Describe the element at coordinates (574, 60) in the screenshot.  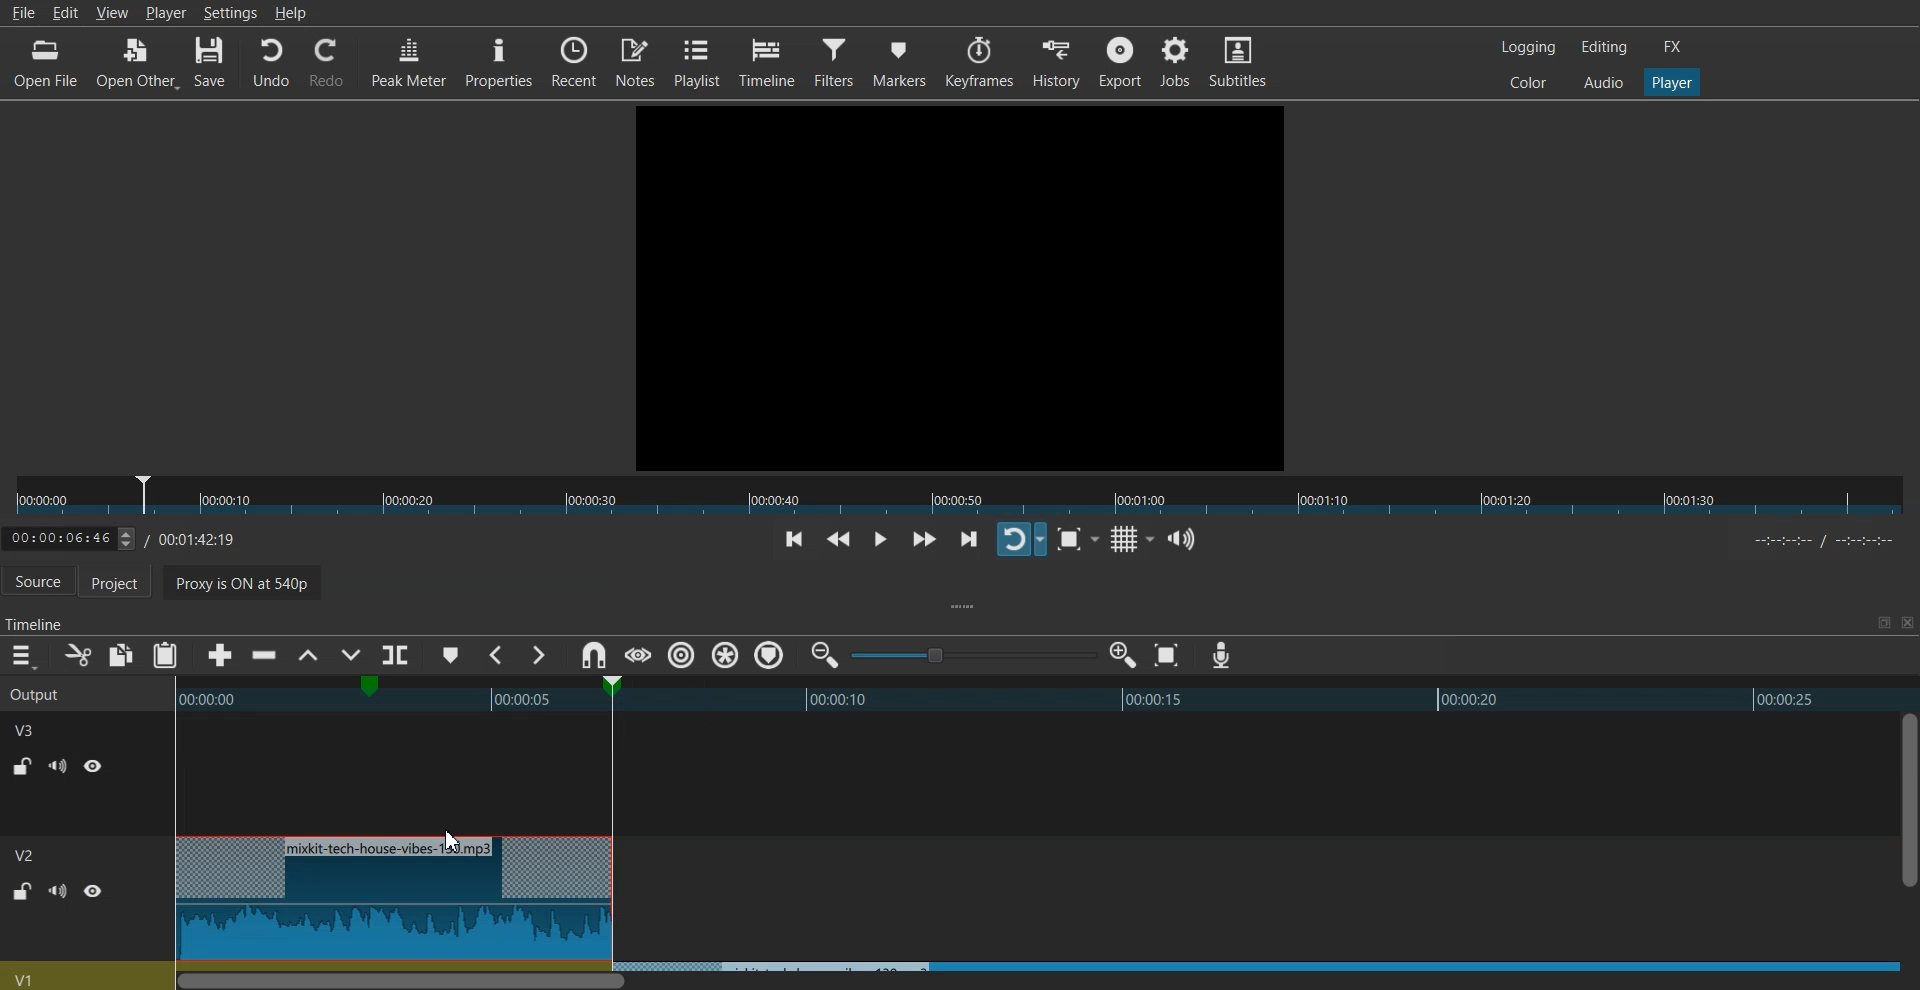
I see `Recent` at that location.